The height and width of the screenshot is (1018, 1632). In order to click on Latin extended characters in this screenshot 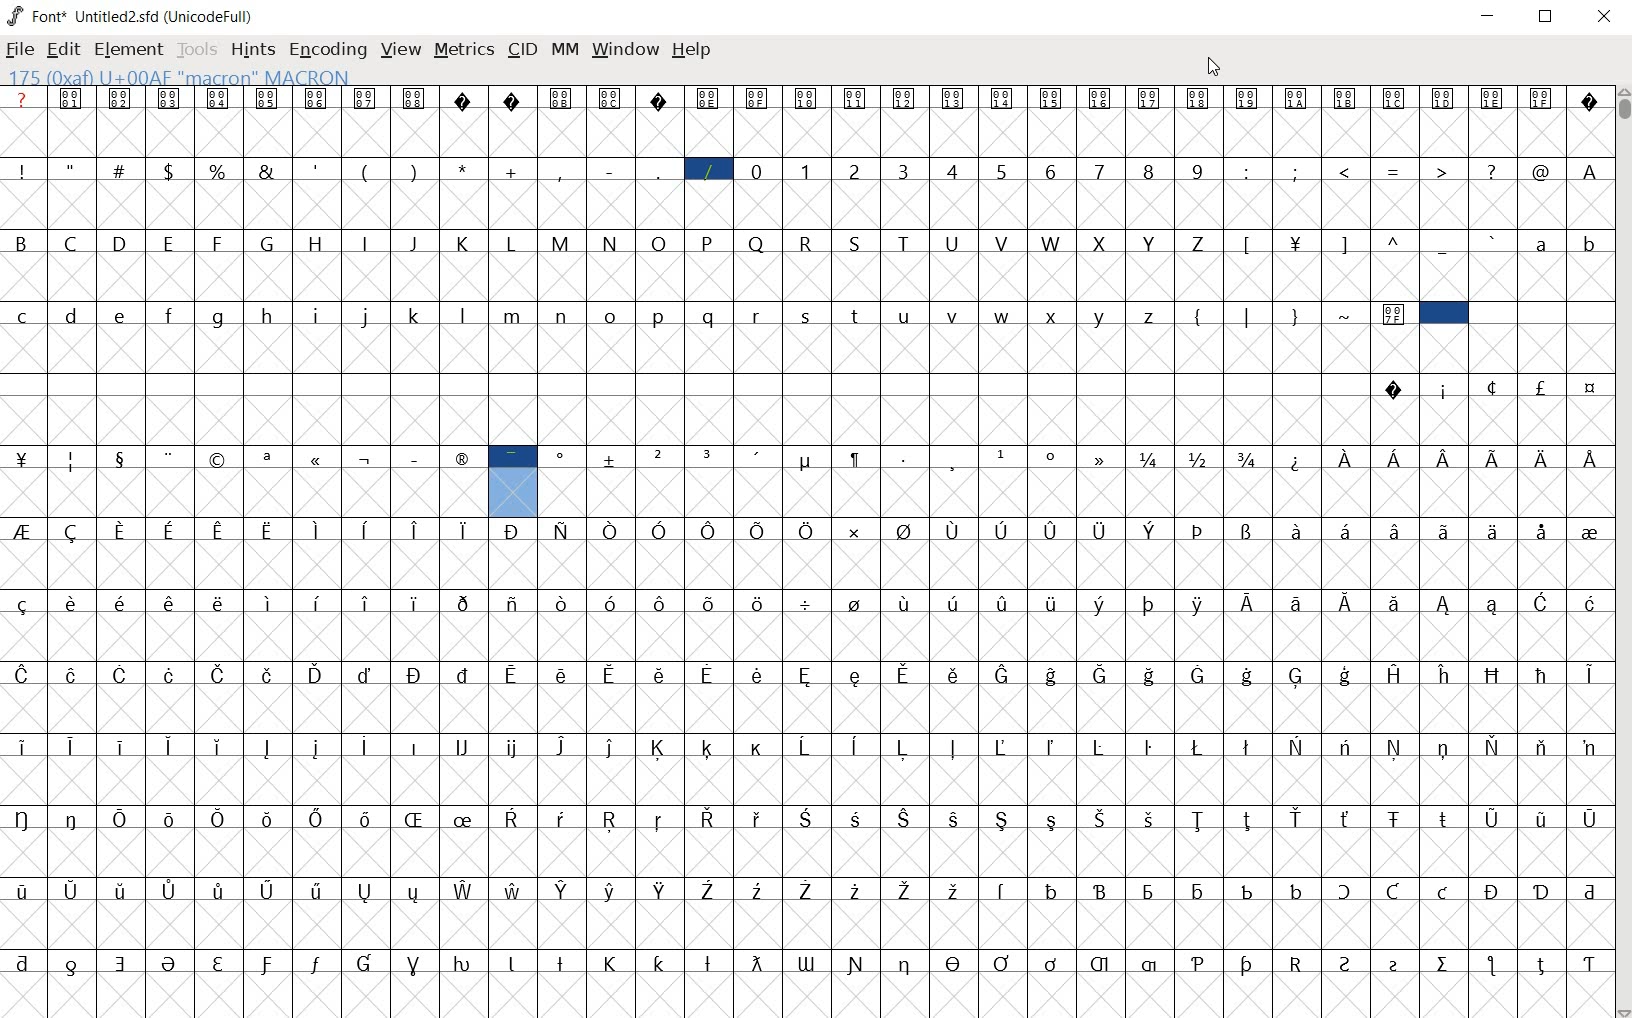, I will do `click(1439, 553)`.